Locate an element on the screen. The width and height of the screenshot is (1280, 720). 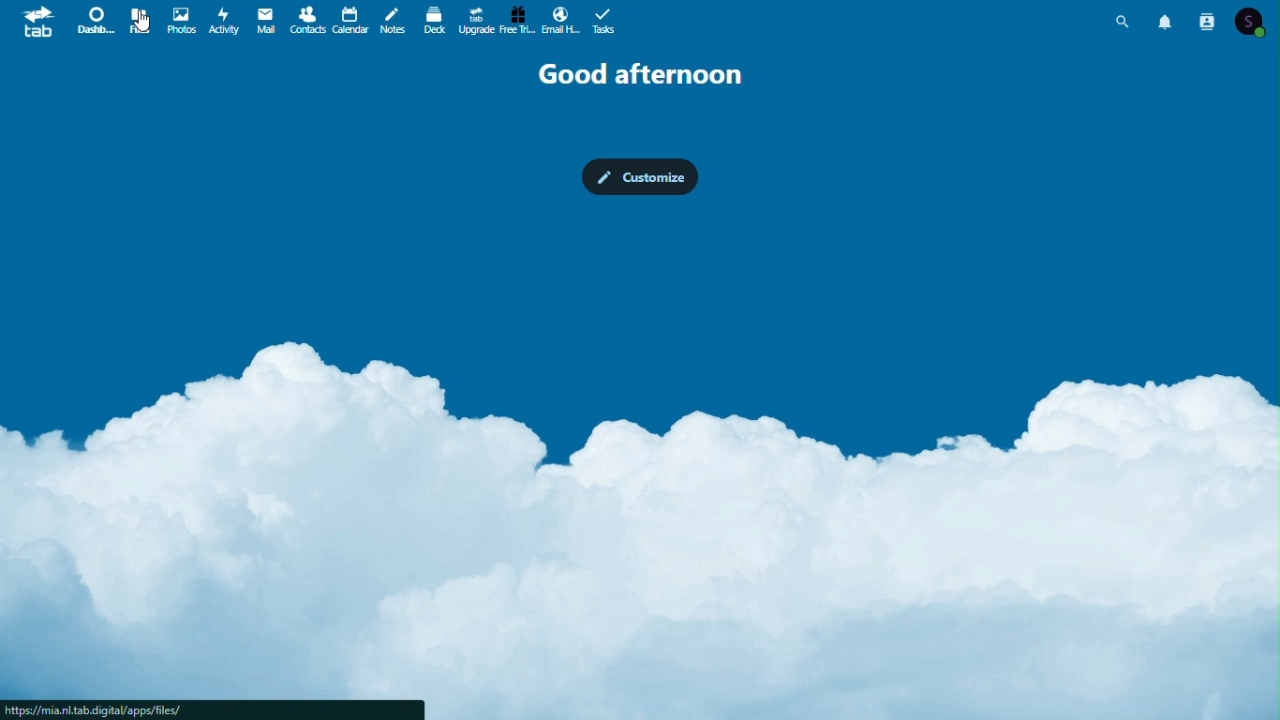
deck is located at coordinates (434, 22).